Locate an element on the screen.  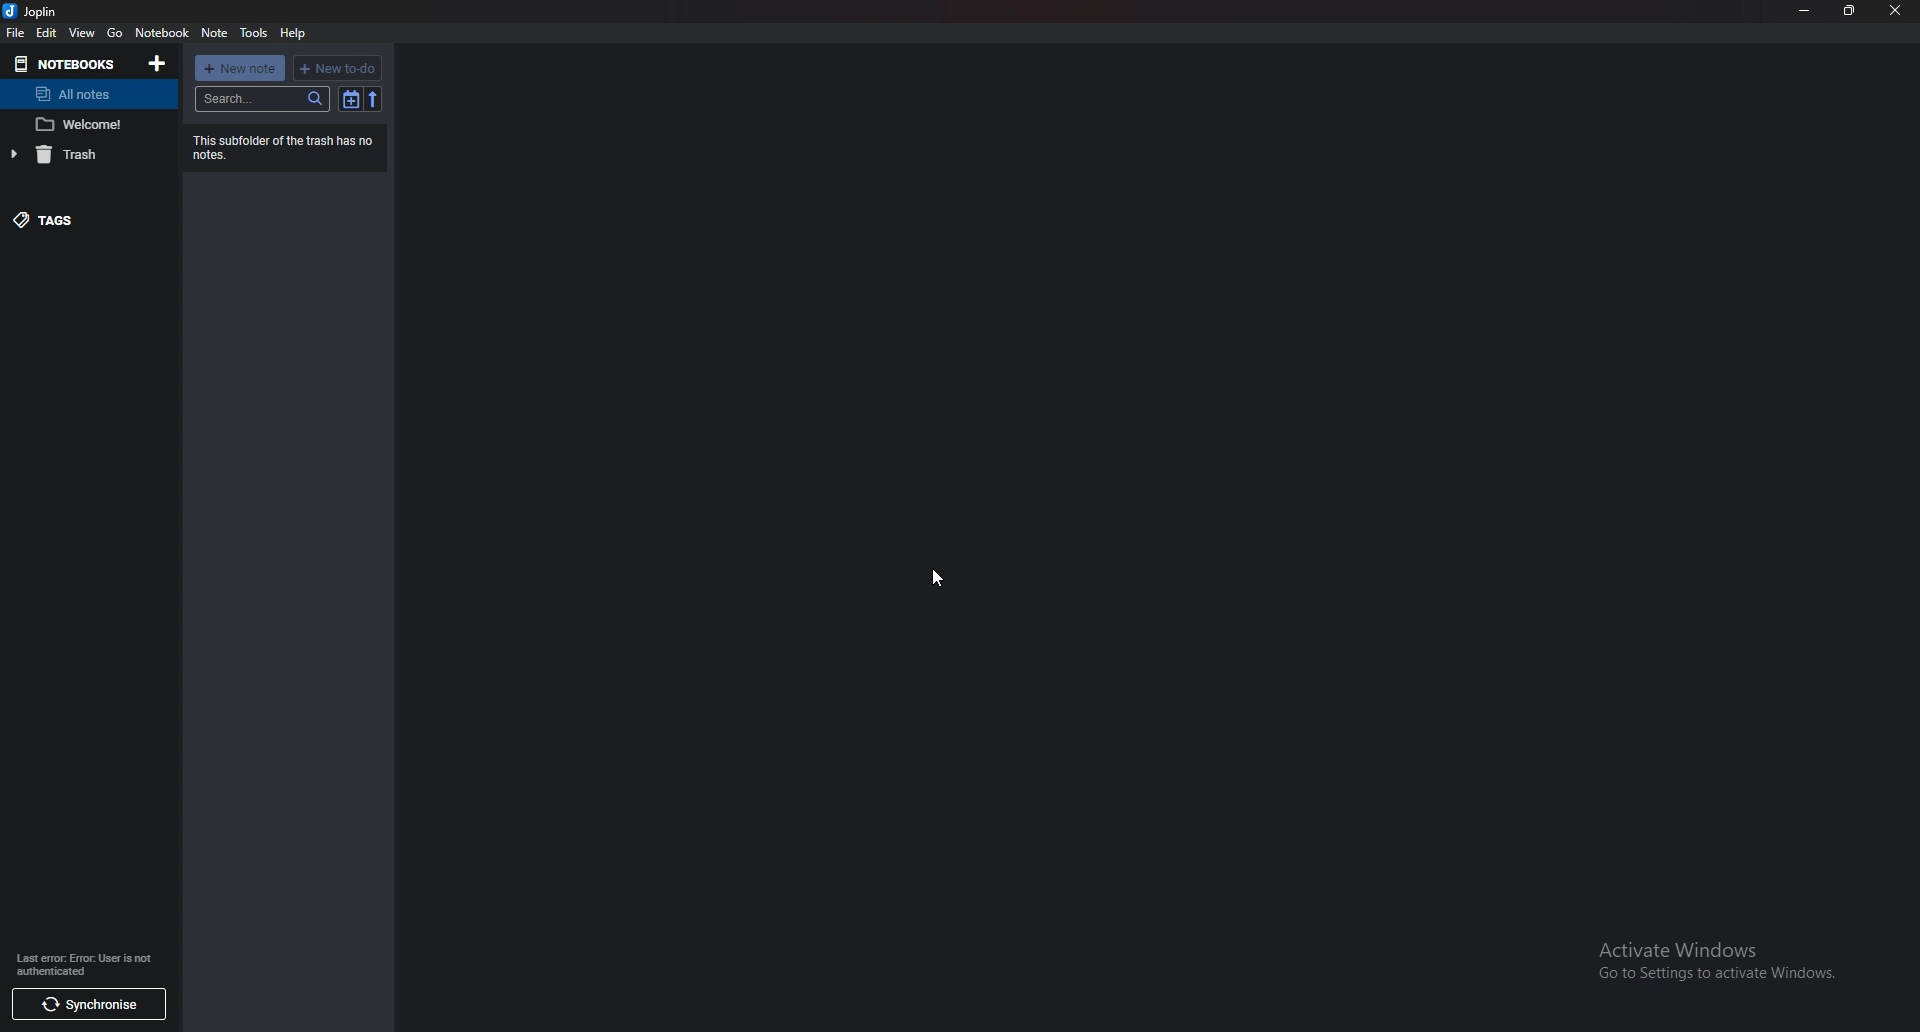
file is located at coordinates (15, 33).